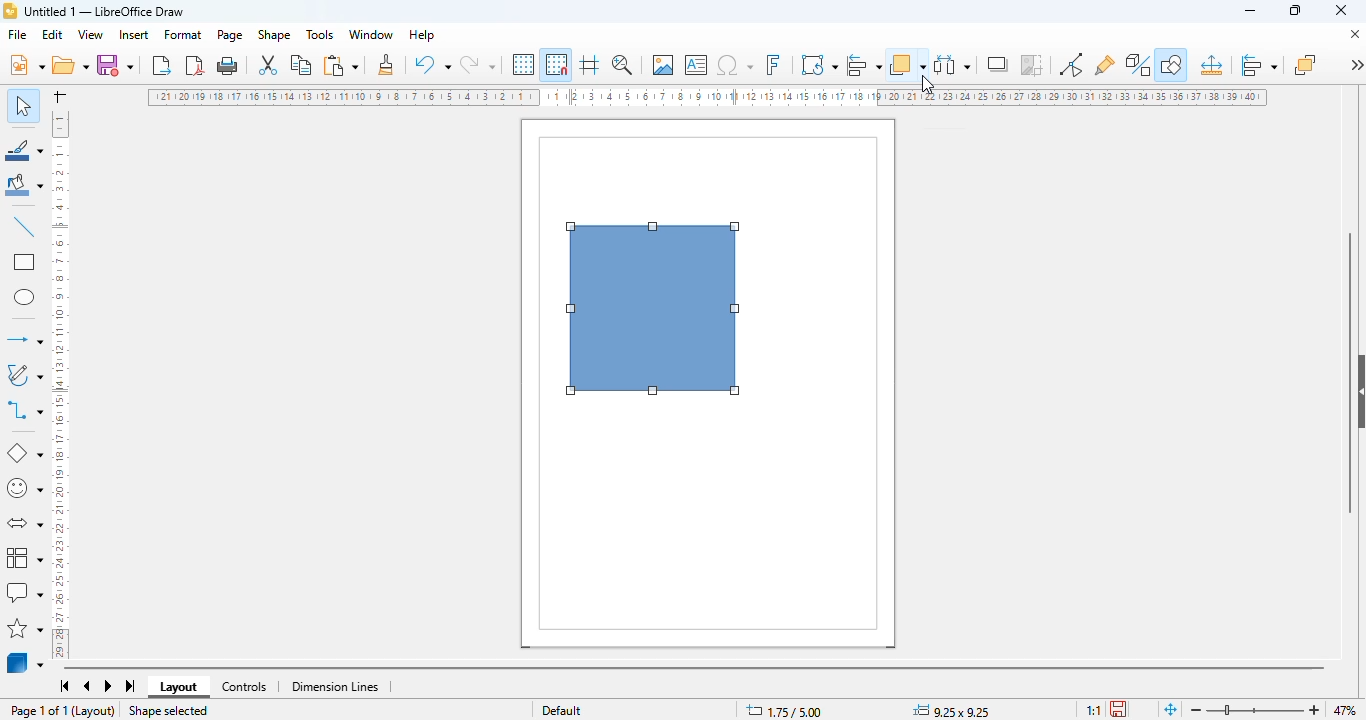 This screenshot has width=1366, height=720. What do you see at coordinates (735, 65) in the screenshot?
I see `insert special characters` at bounding box center [735, 65].